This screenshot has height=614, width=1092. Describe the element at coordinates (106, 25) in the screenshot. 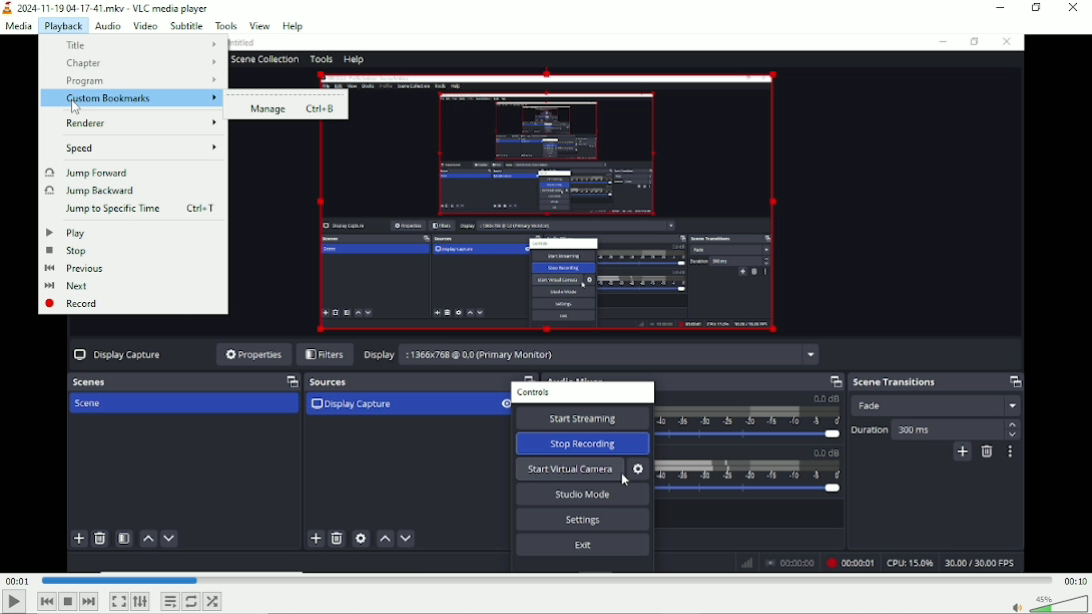

I see `Audio` at that location.